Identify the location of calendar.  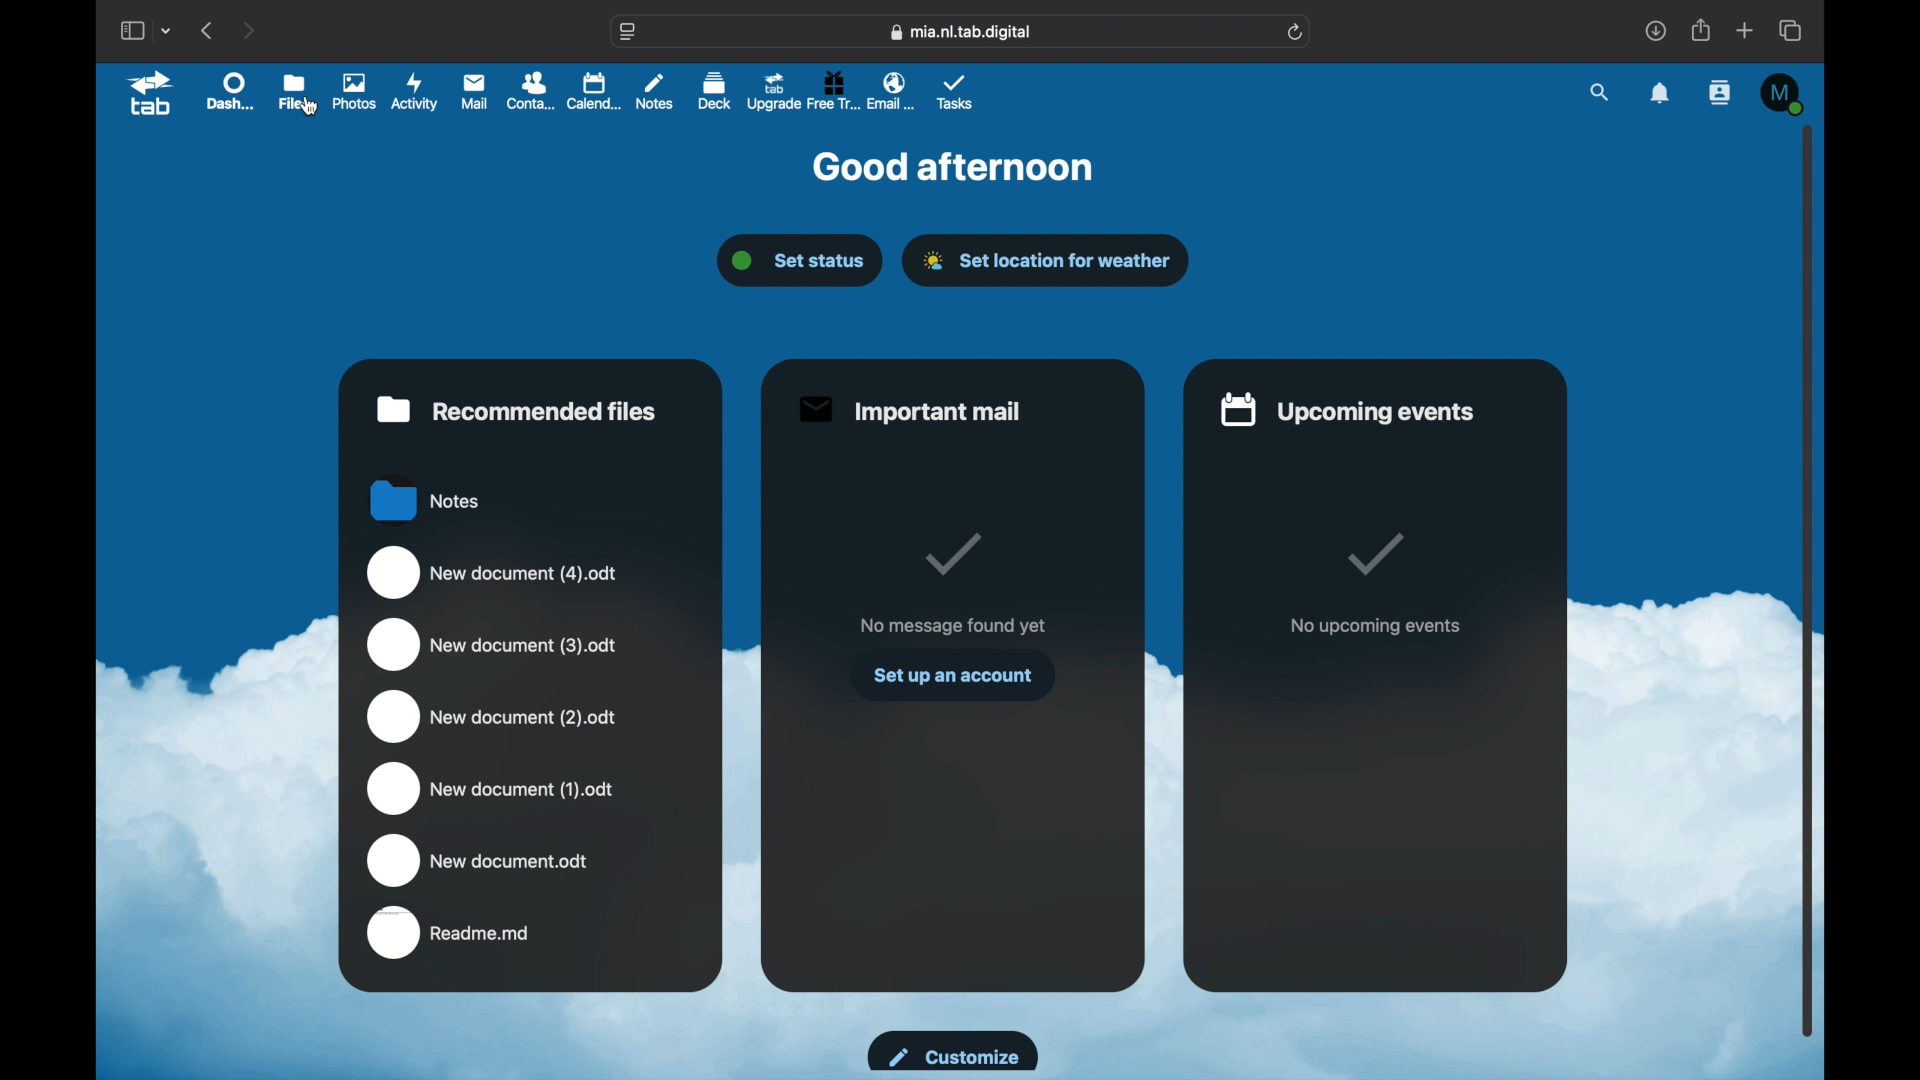
(594, 90).